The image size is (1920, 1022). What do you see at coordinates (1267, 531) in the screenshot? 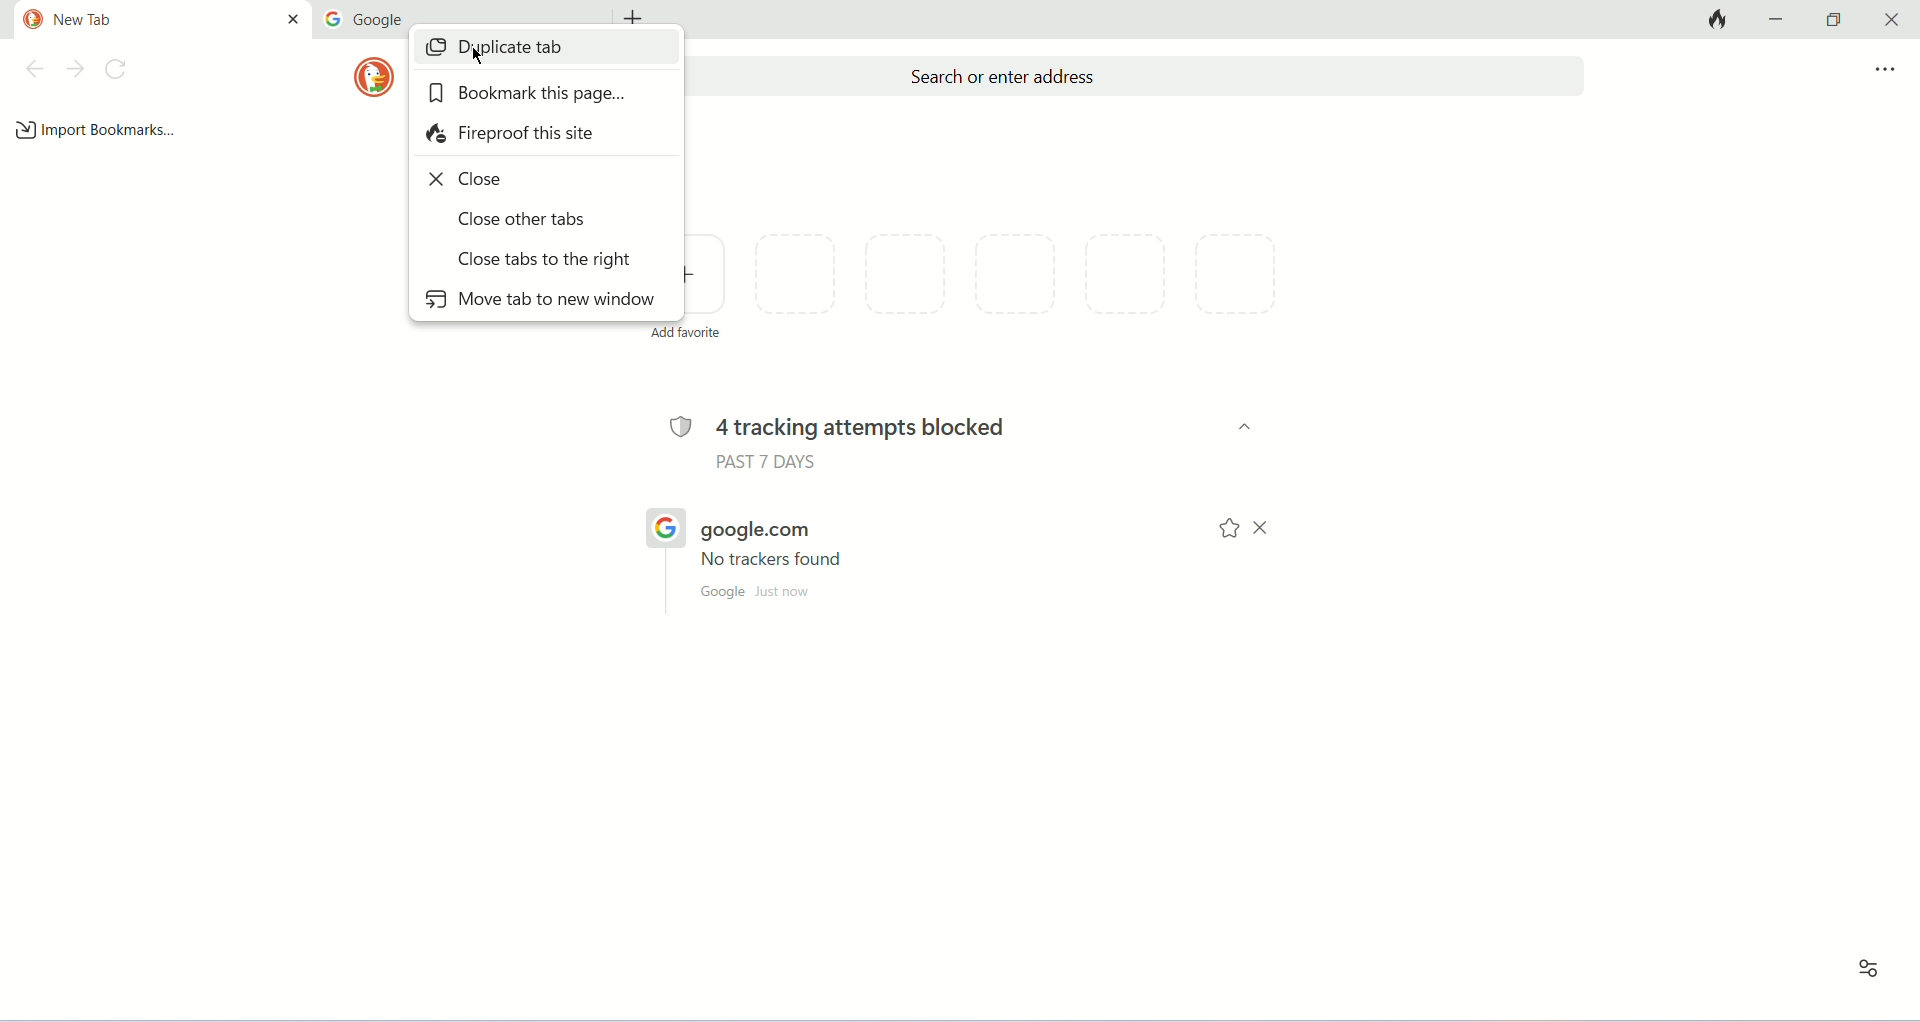
I see `close` at bounding box center [1267, 531].